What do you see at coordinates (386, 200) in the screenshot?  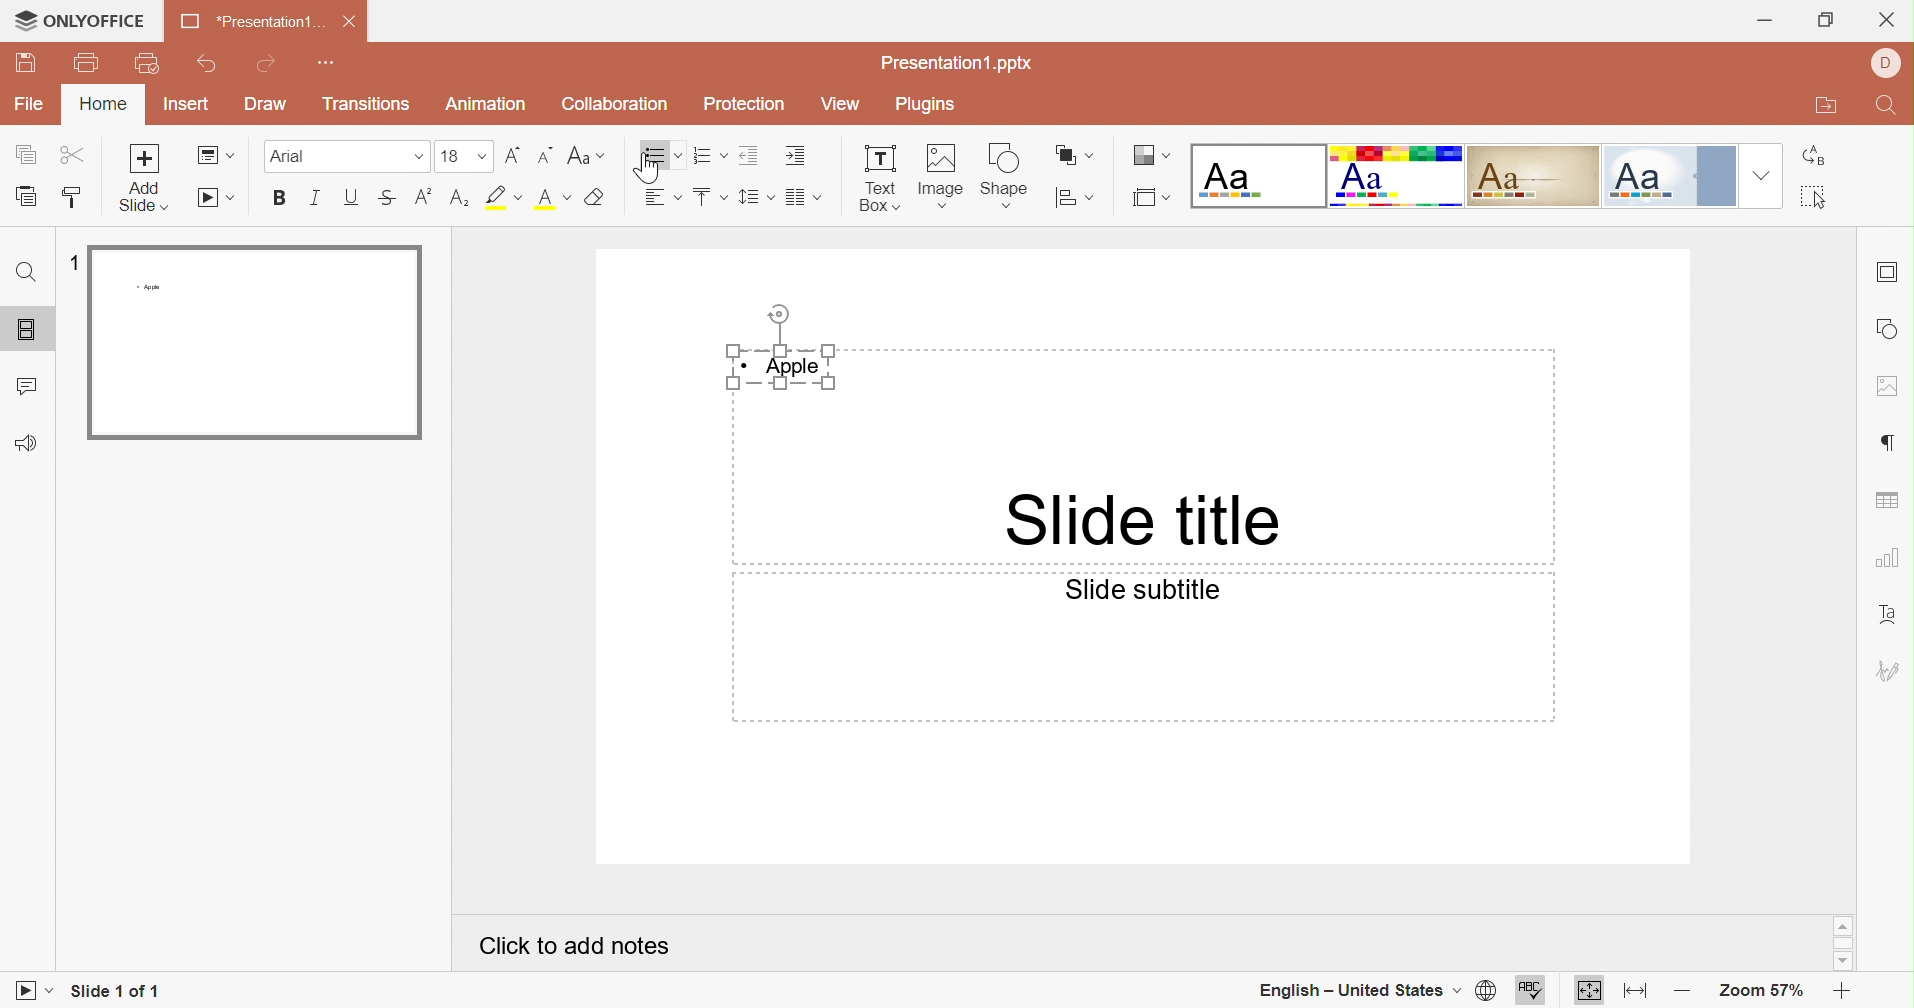 I see `Superscript` at bounding box center [386, 200].